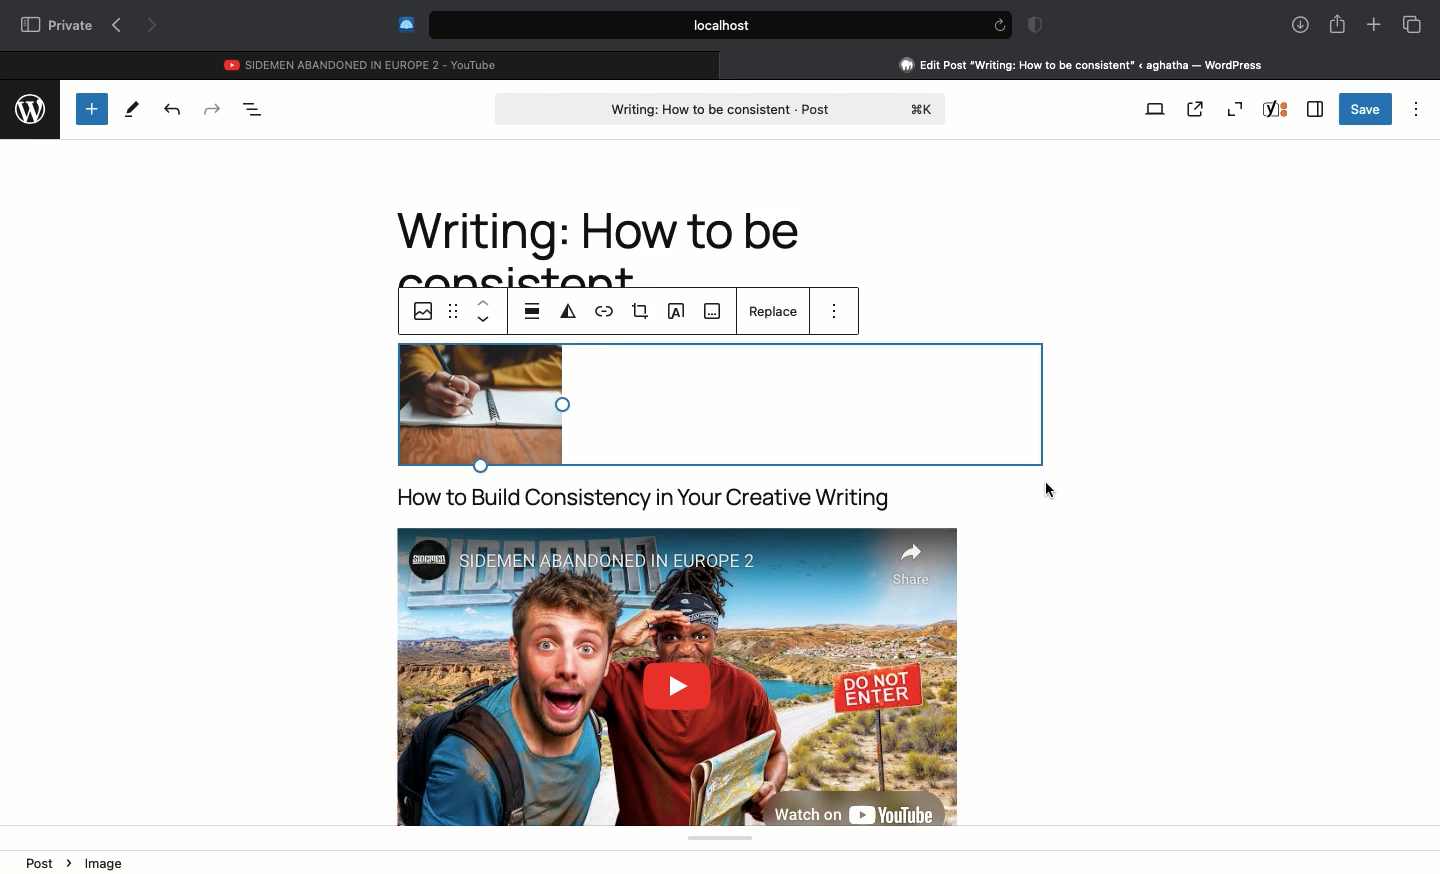 The height and width of the screenshot is (874, 1440). Describe the element at coordinates (29, 106) in the screenshot. I see `wordpress` at that location.